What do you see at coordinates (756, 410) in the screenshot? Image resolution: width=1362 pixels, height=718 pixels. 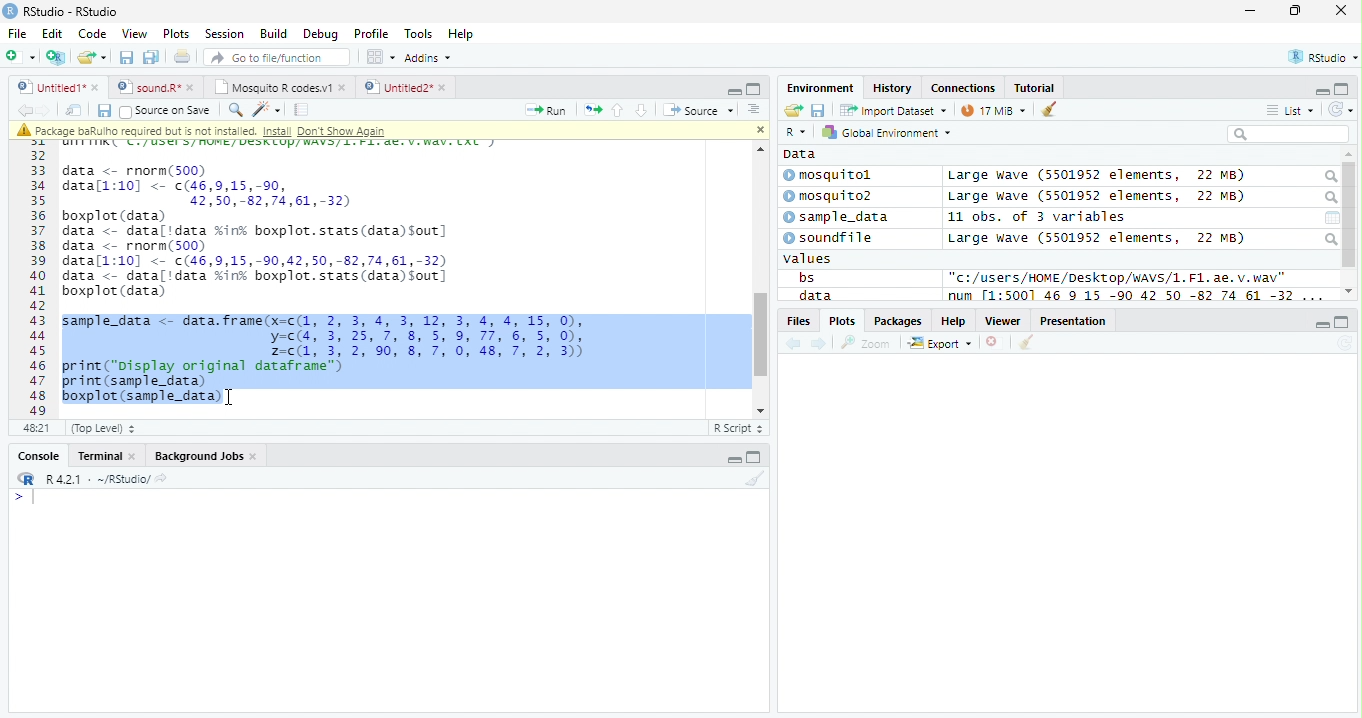 I see `scroll down` at bounding box center [756, 410].